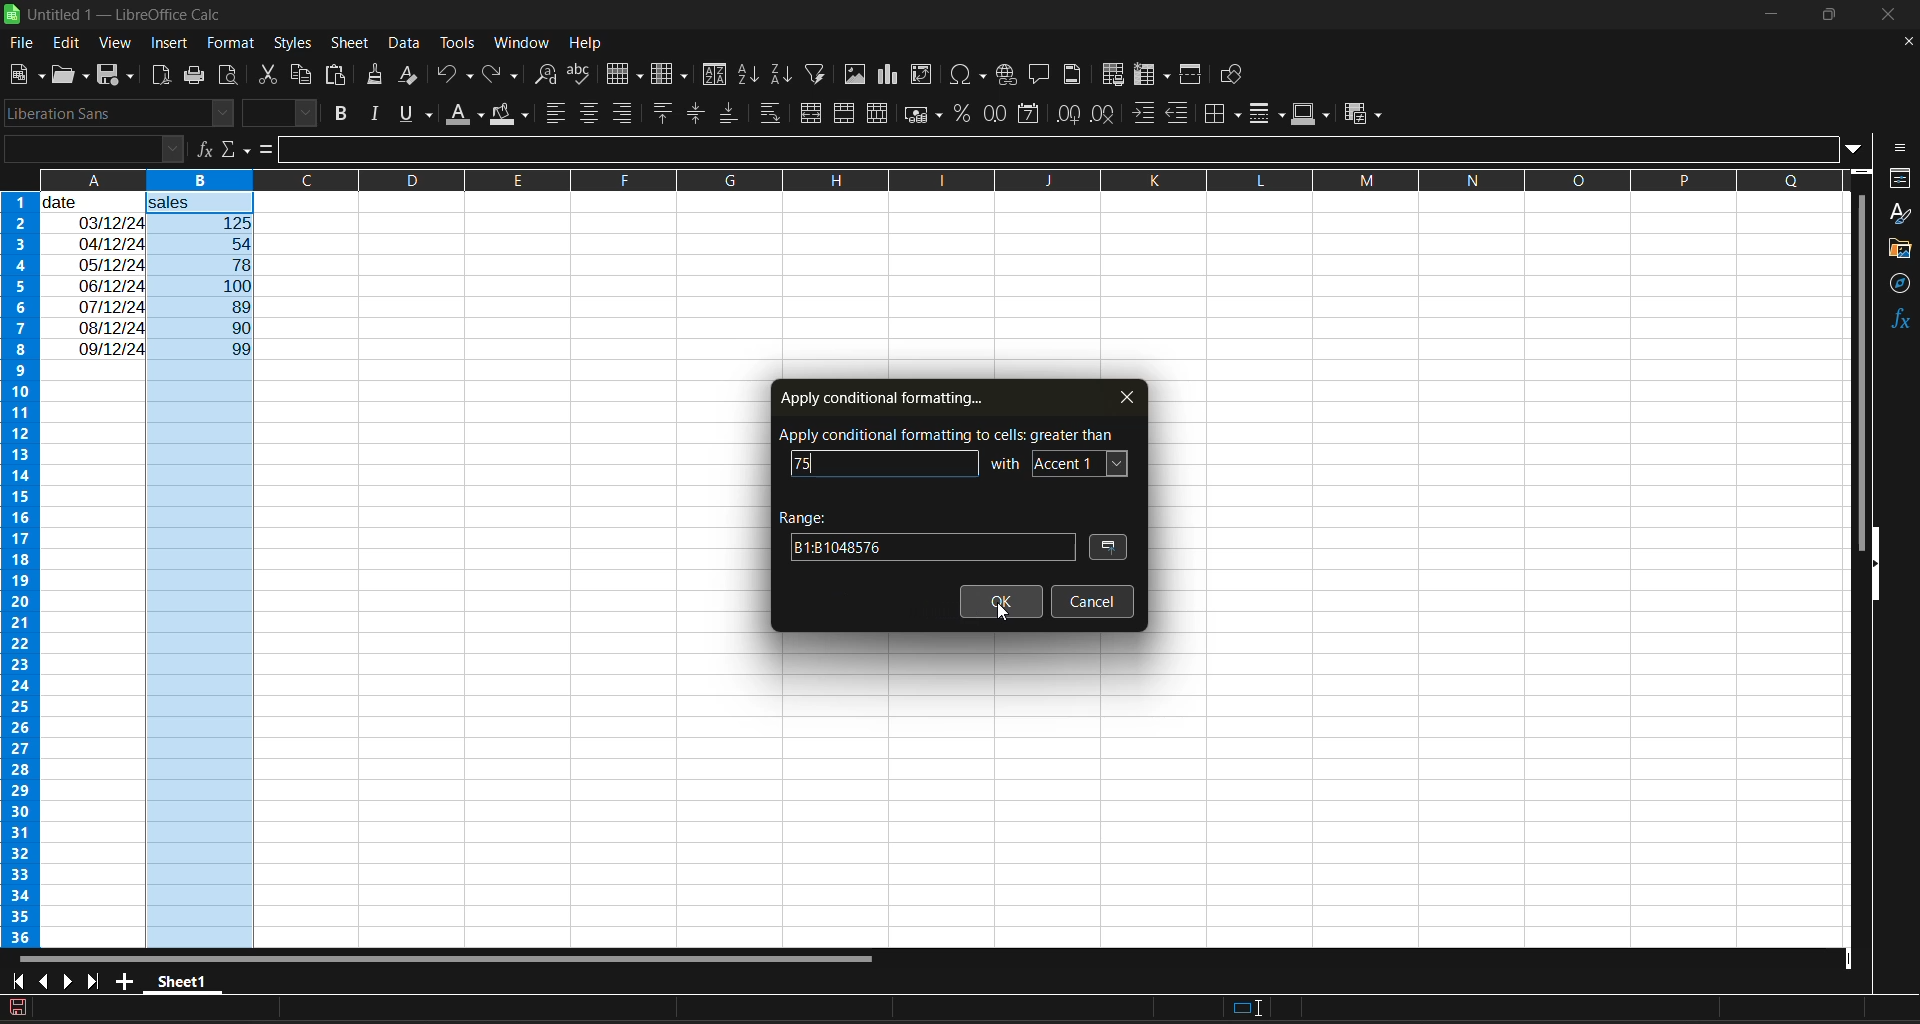  I want to click on add decimal place, so click(1066, 115).